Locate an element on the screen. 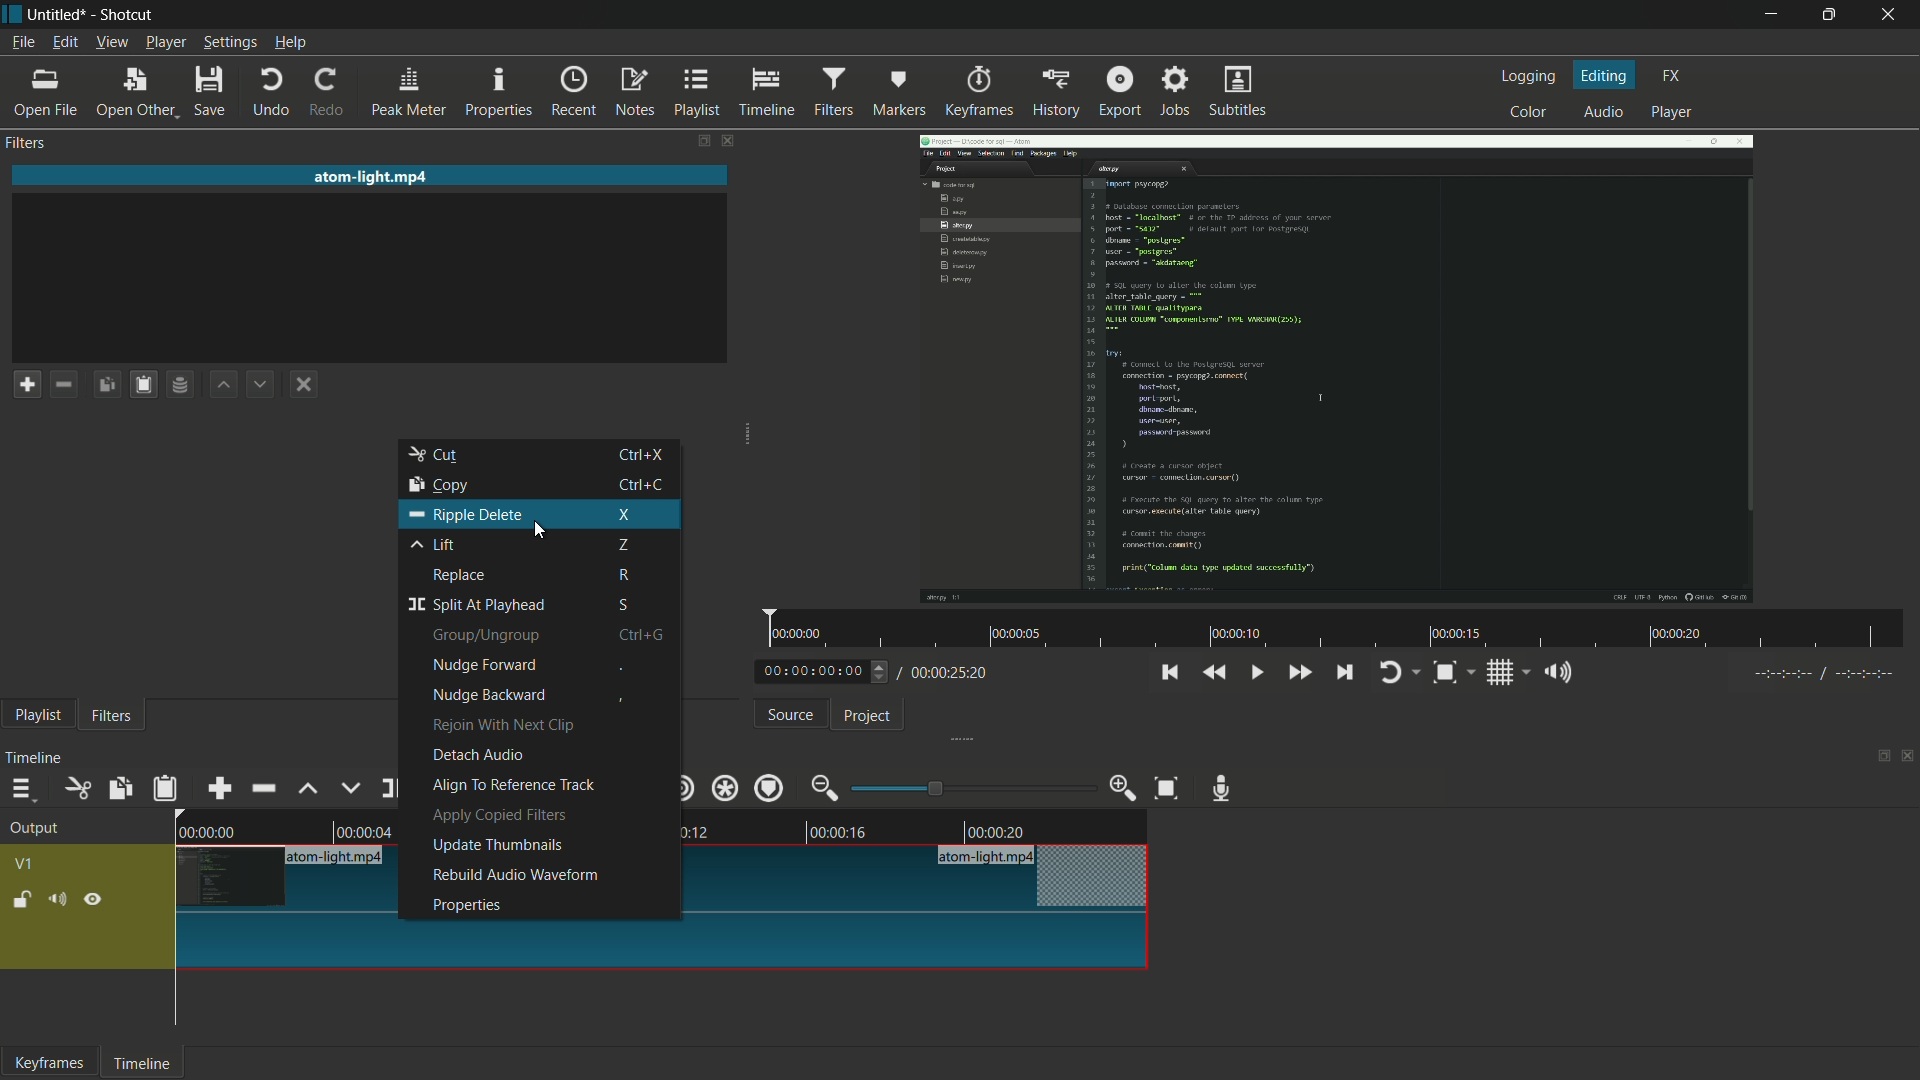 The height and width of the screenshot is (1080, 1920). peak meter is located at coordinates (407, 93).